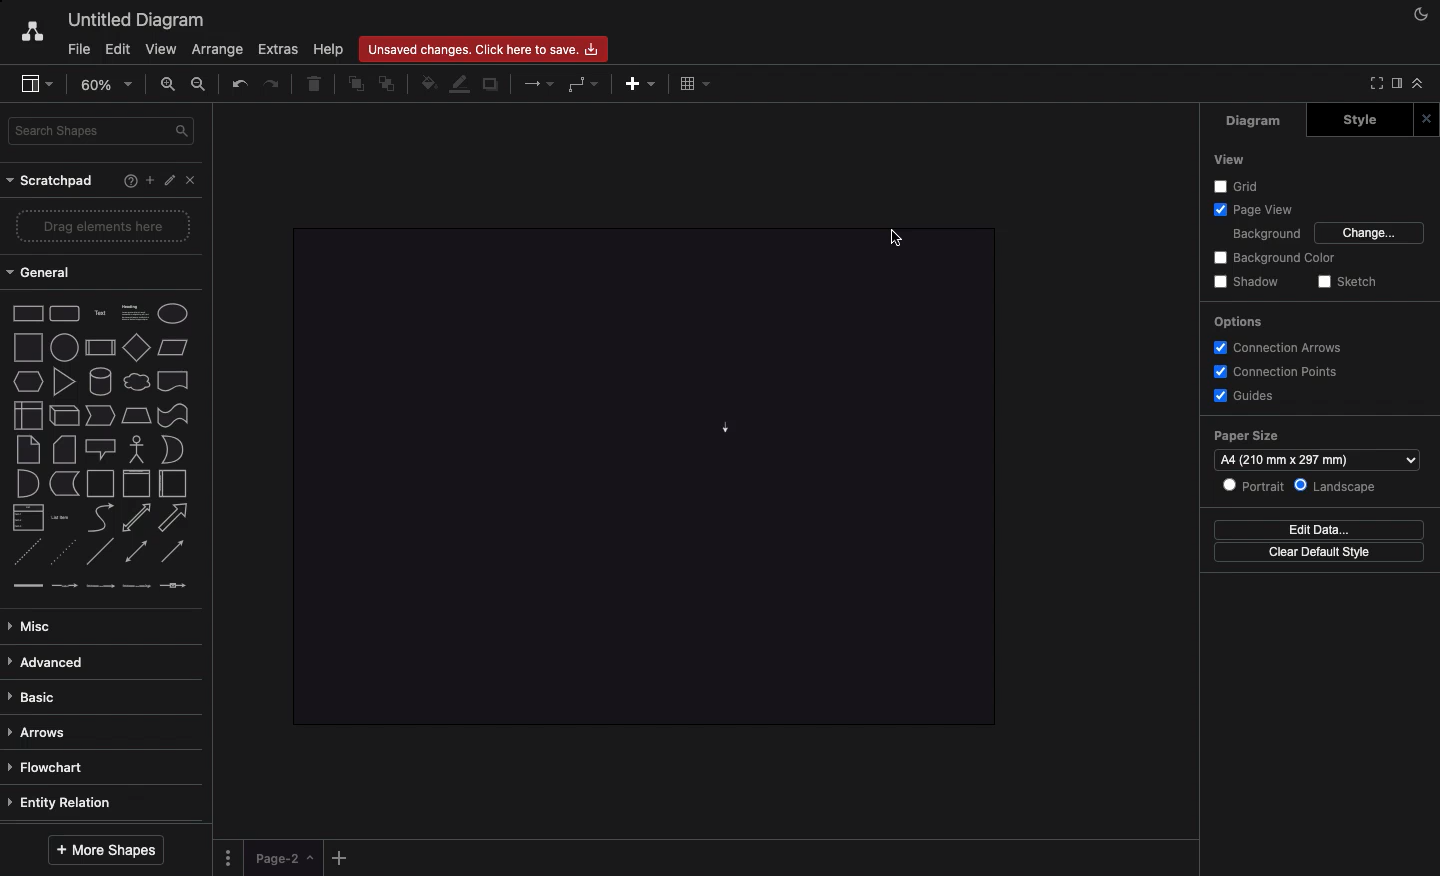 This screenshot has width=1440, height=876. Describe the element at coordinates (213, 50) in the screenshot. I see `Arrange` at that location.